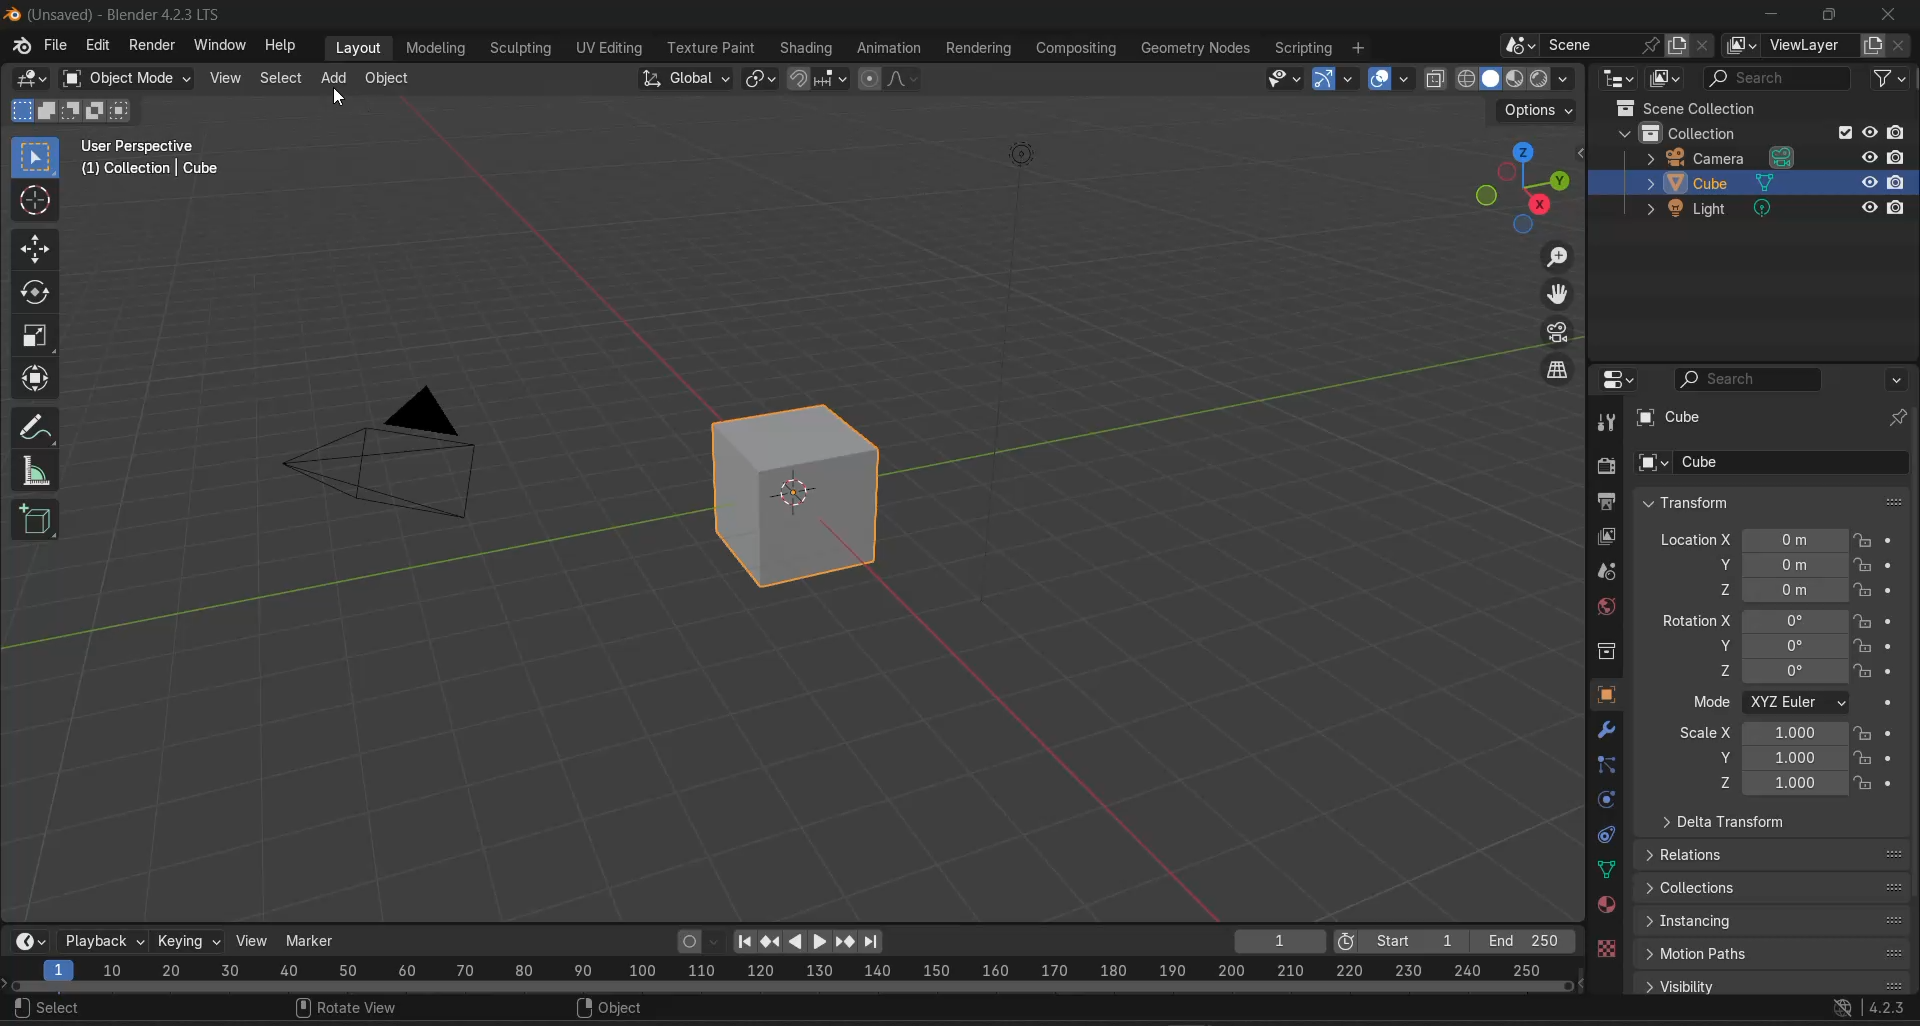 The height and width of the screenshot is (1026, 1920). Describe the element at coordinates (1782, 645) in the screenshot. I see `rotation y` at that location.